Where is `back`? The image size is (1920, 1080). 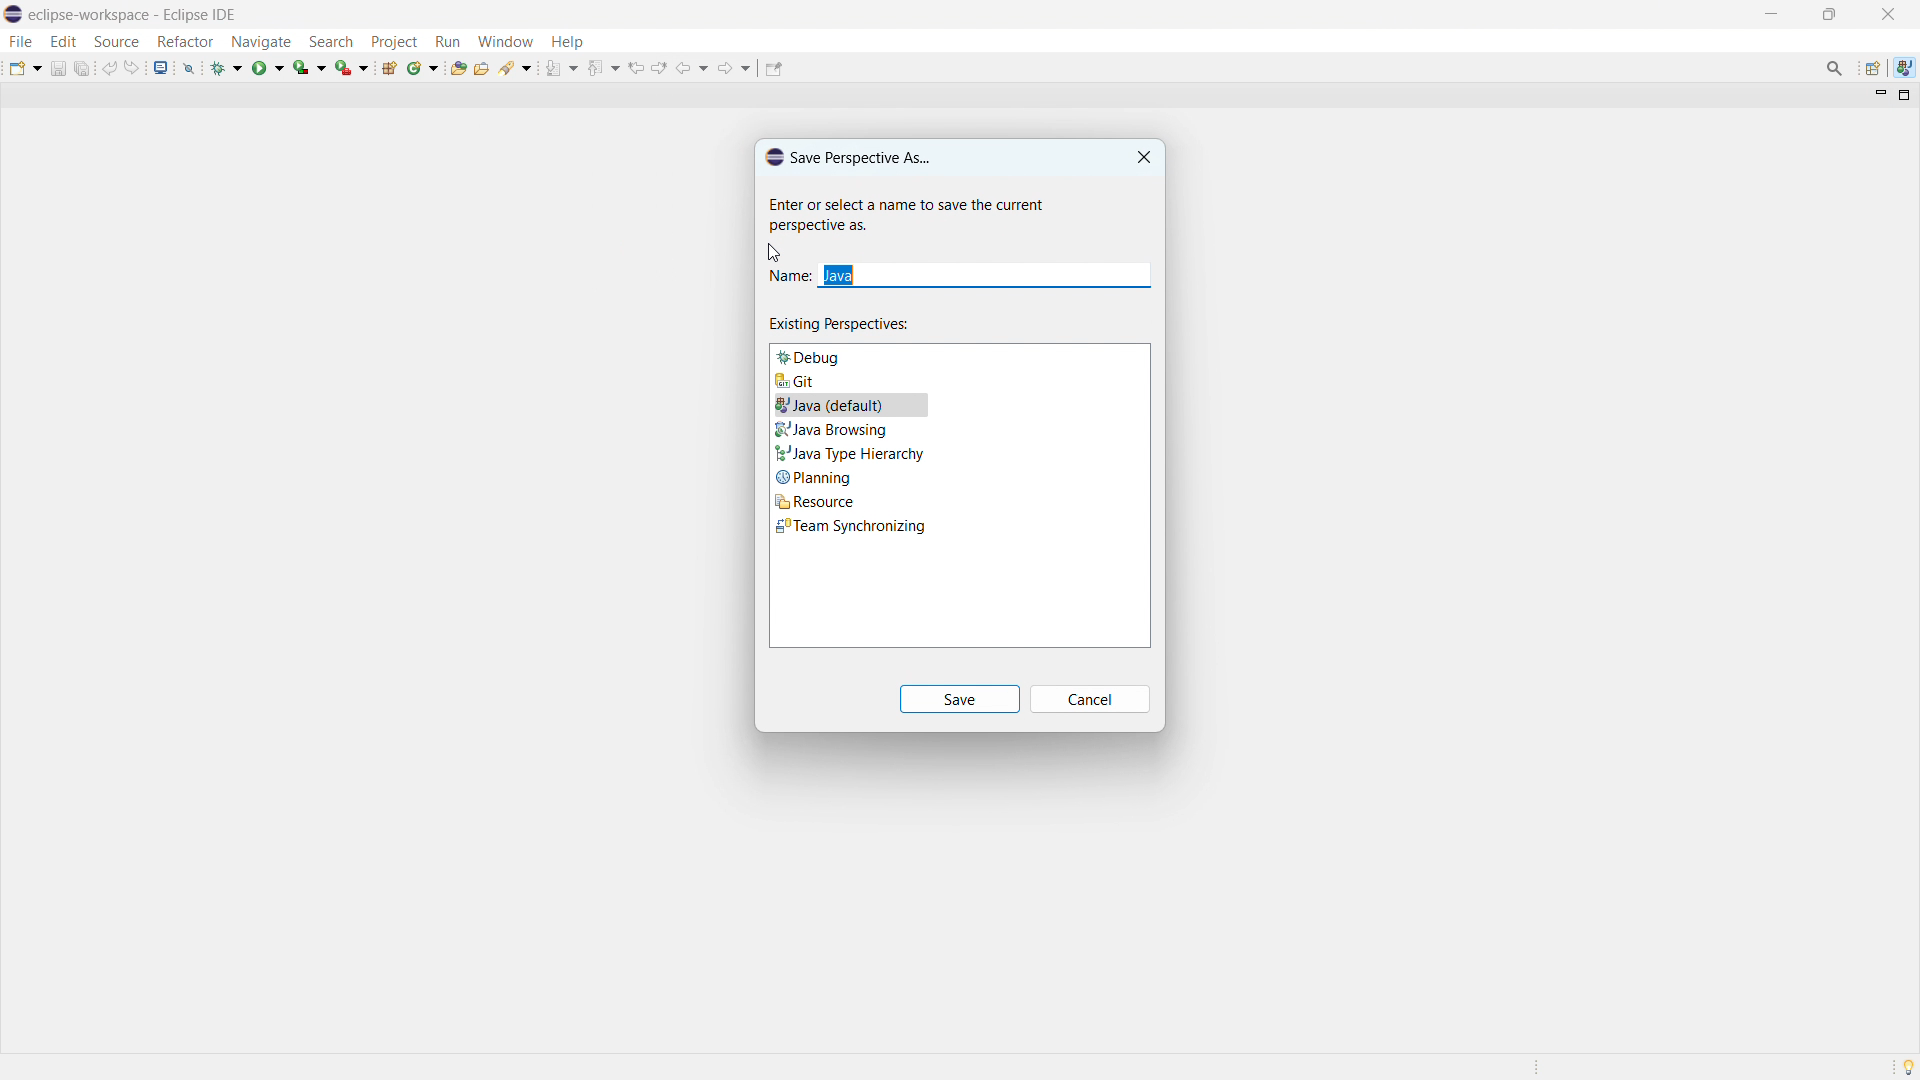 back is located at coordinates (692, 68).